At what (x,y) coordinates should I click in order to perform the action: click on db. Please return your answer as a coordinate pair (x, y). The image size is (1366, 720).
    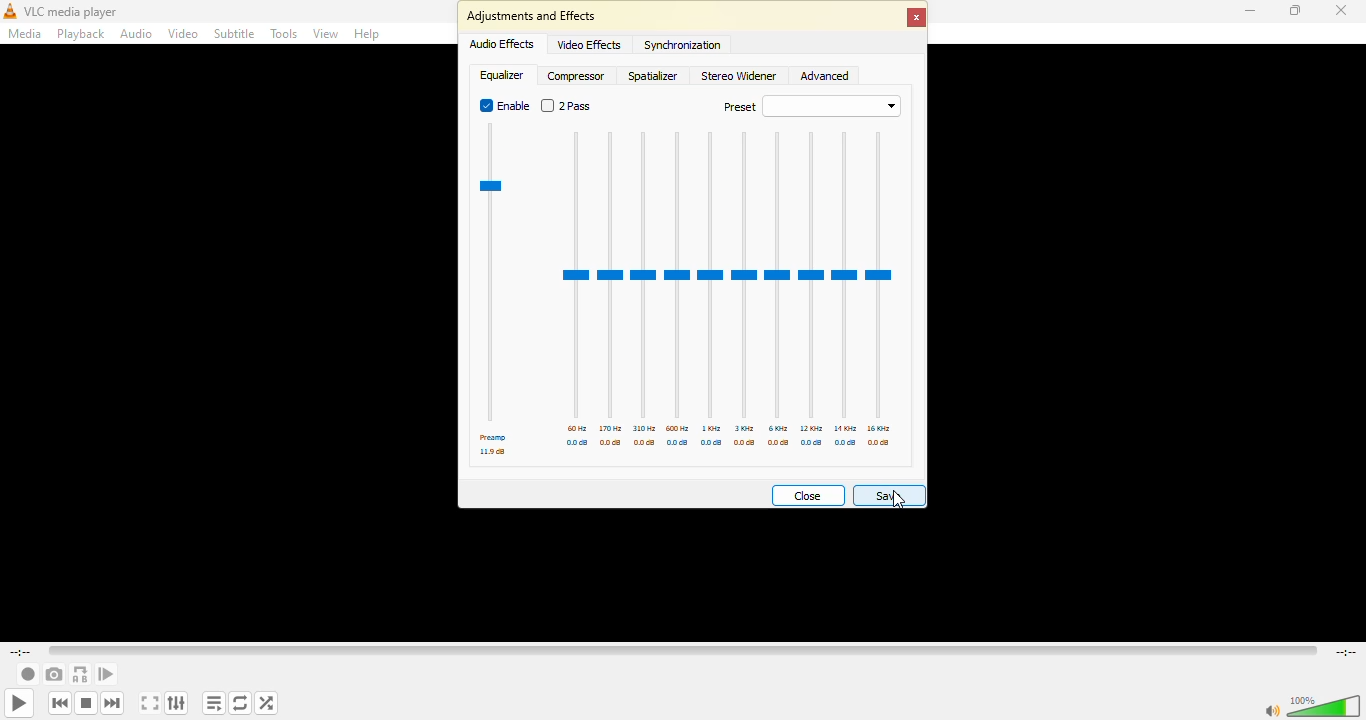
    Looking at the image, I should click on (645, 443).